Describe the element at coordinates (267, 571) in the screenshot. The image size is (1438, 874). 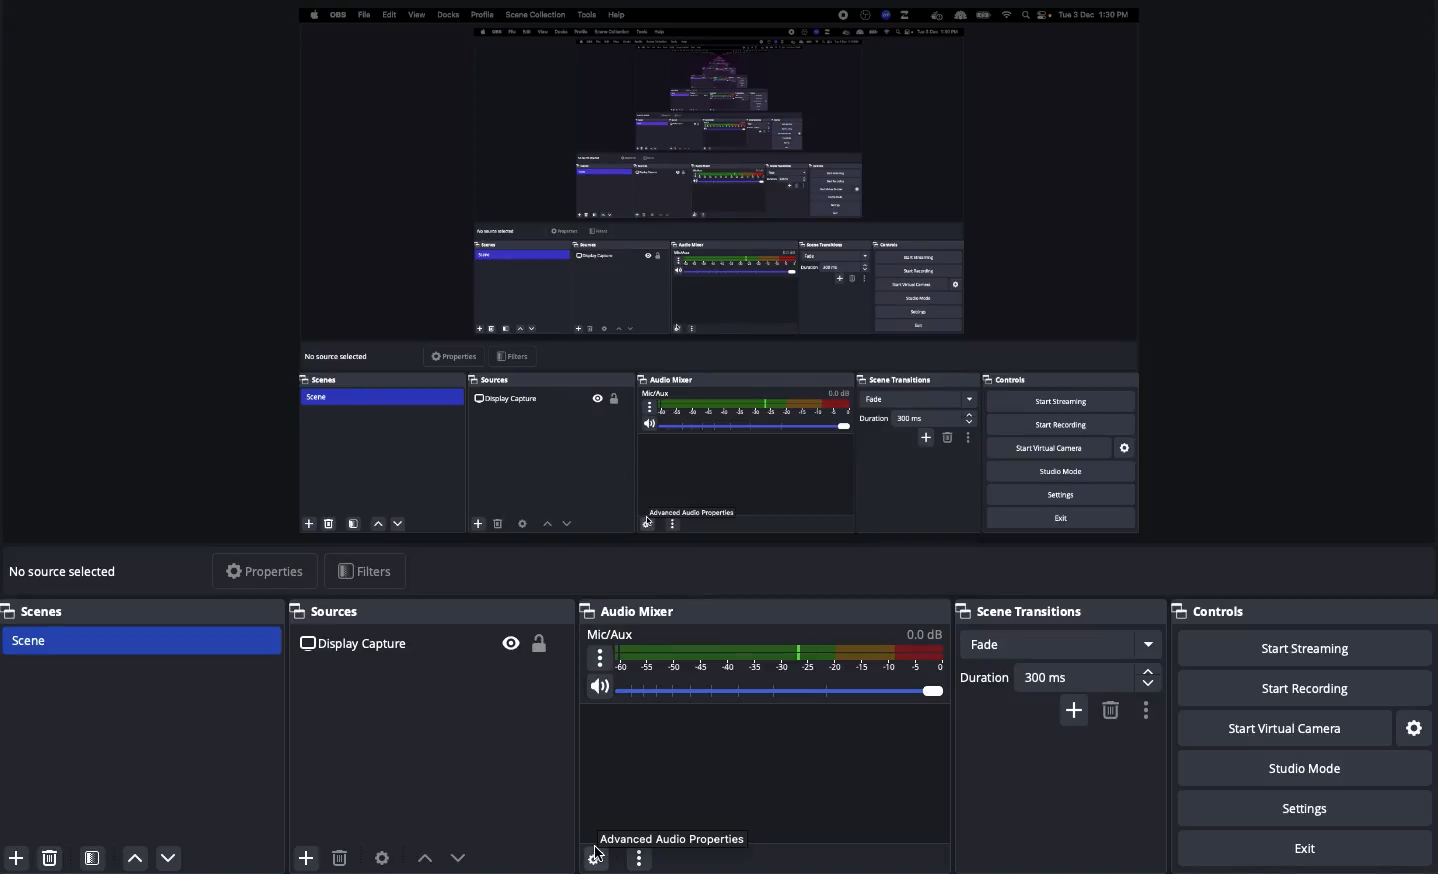
I see `Properties` at that location.